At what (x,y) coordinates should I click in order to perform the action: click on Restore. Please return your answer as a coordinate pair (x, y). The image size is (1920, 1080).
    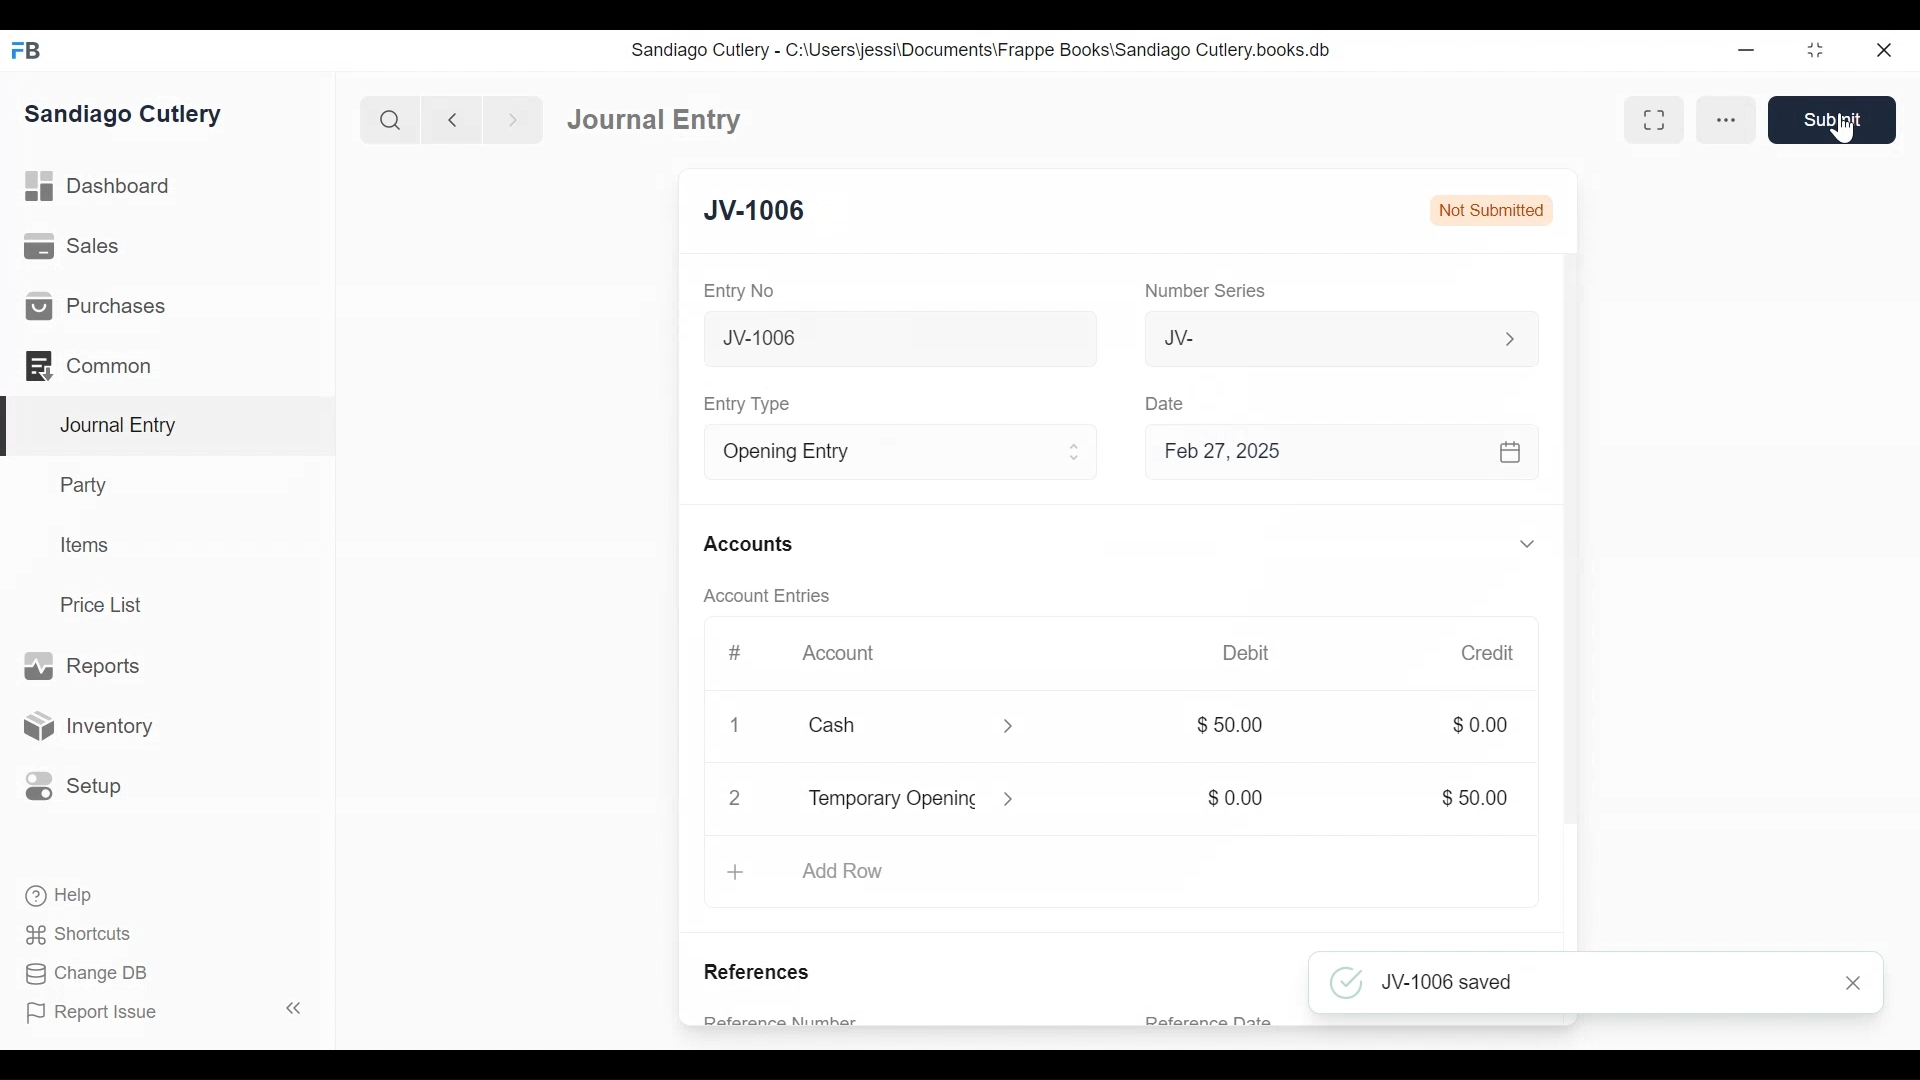
    Looking at the image, I should click on (1814, 49).